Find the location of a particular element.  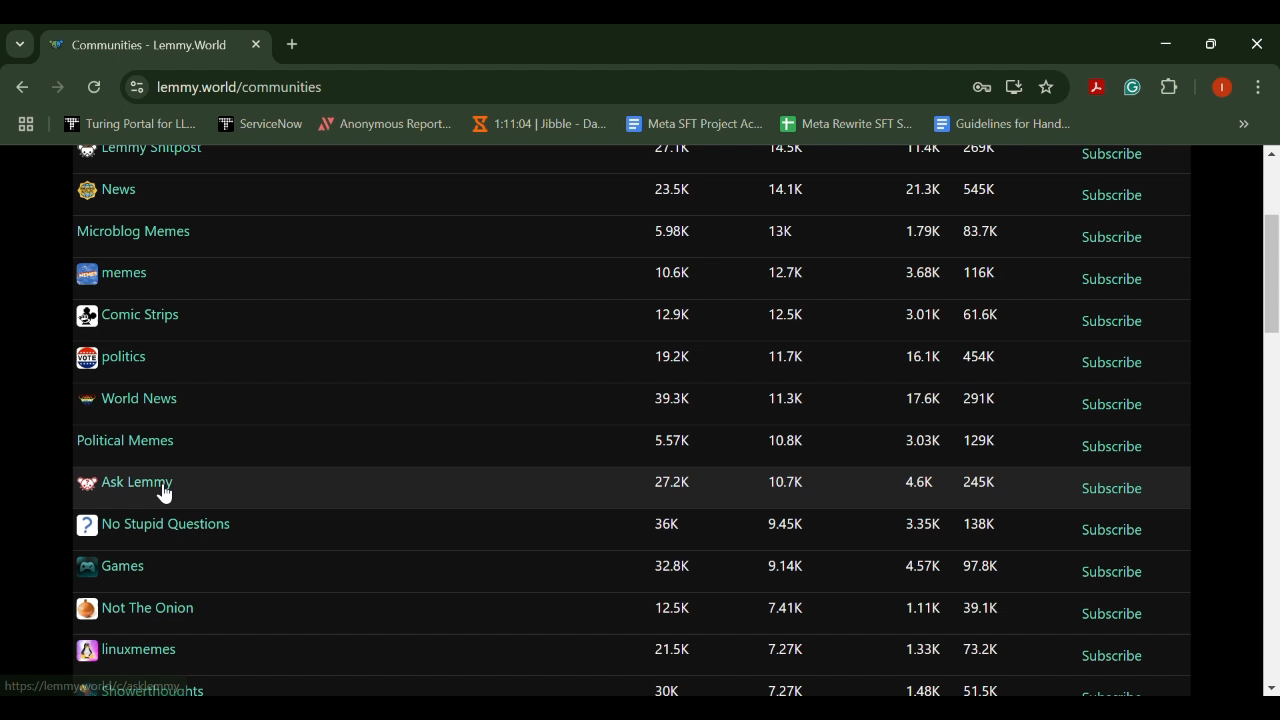

16.1K is located at coordinates (924, 359).